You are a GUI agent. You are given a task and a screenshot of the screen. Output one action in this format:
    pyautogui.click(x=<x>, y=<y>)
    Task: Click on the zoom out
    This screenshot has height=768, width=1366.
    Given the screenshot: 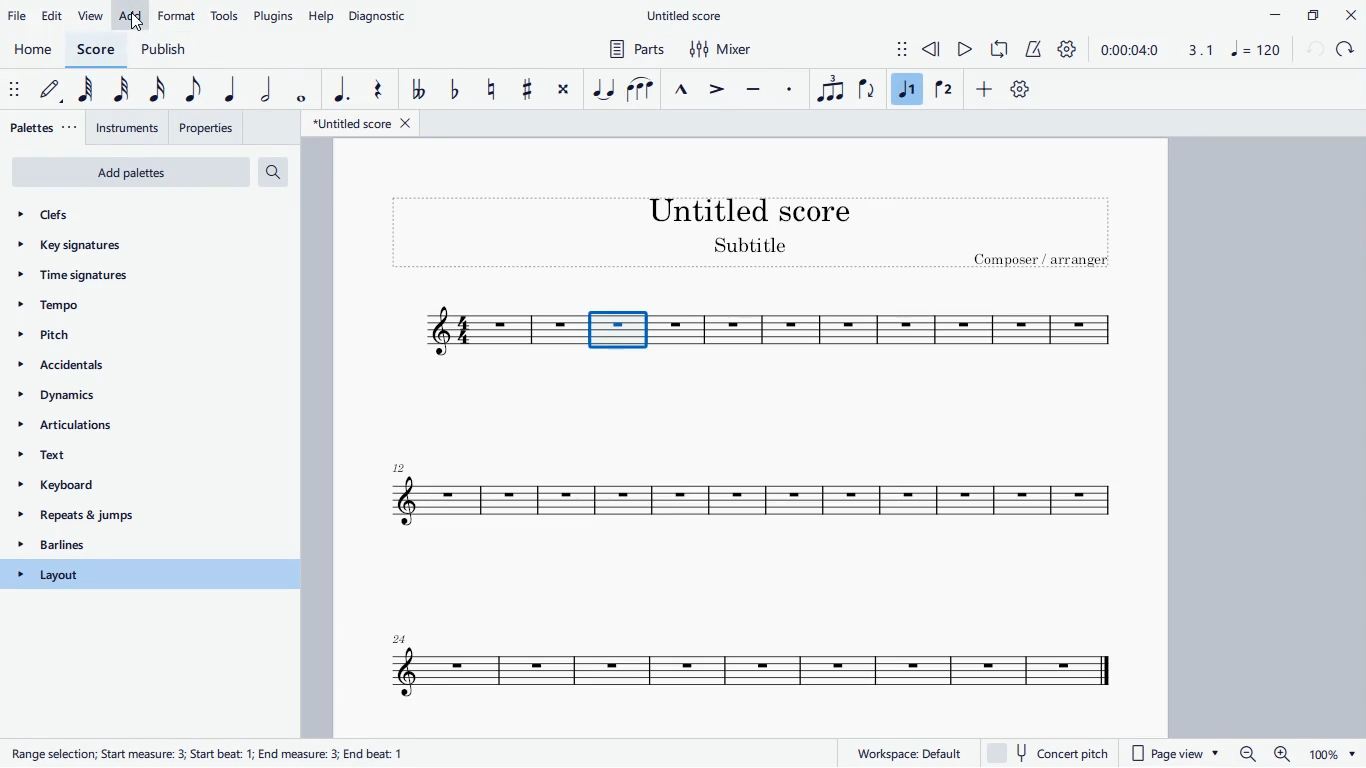 What is the action you would take?
    pyautogui.click(x=1247, y=754)
    